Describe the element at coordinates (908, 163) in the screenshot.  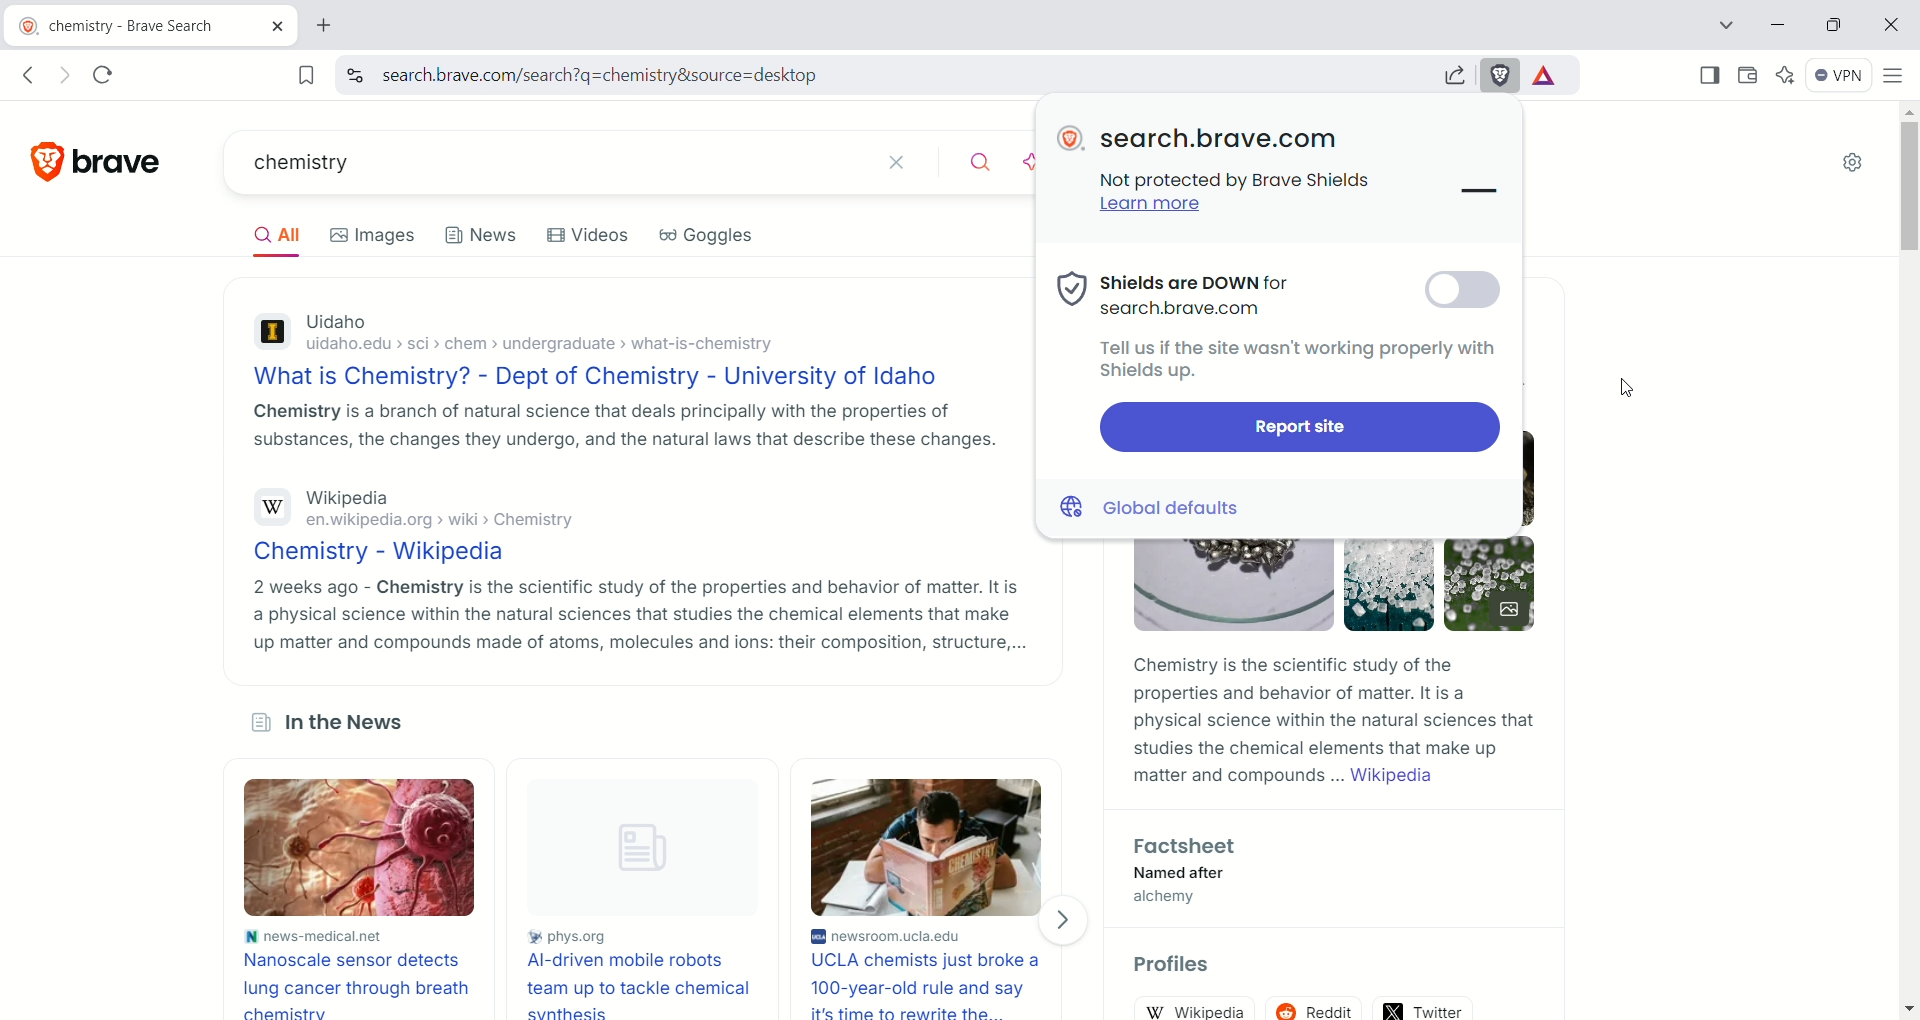
I see `clear` at that location.